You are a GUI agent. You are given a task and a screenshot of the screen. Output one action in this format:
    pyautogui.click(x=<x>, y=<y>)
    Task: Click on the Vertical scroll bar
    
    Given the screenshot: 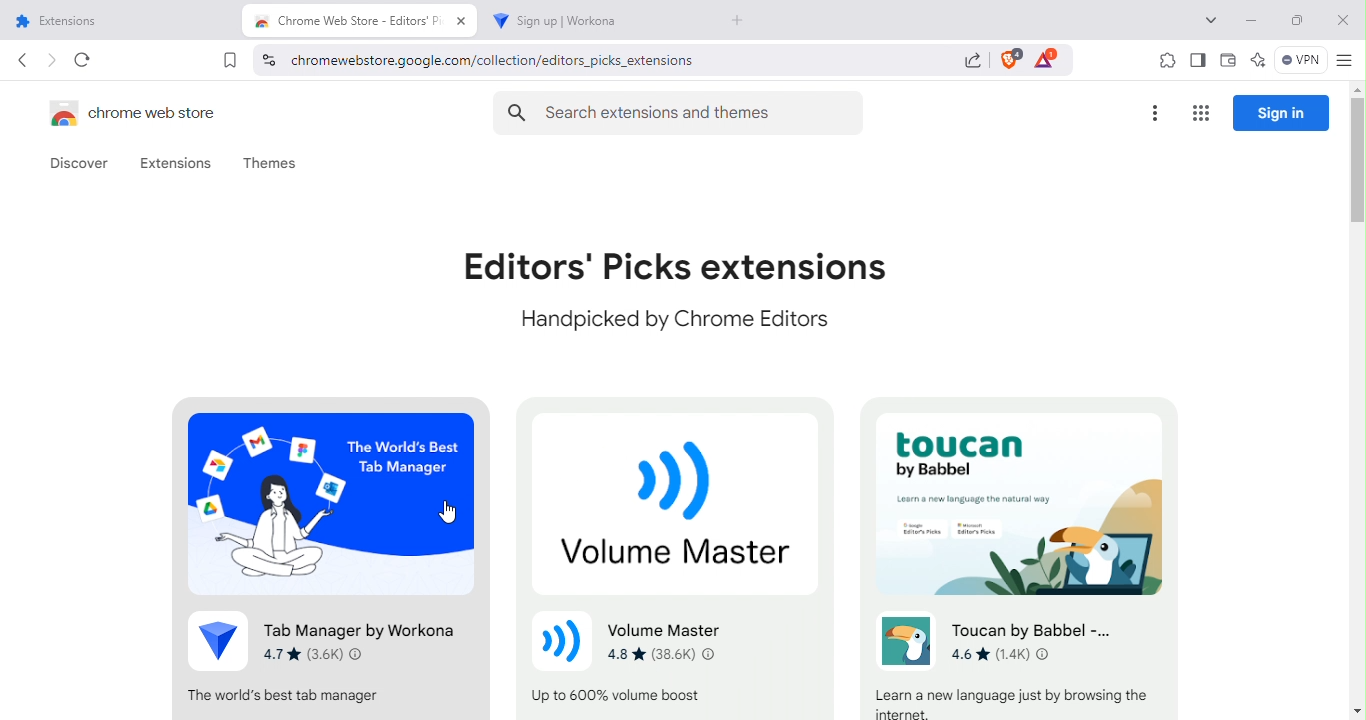 What is the action you would take?
    pyautogui.click(x=1357, y=403)
    